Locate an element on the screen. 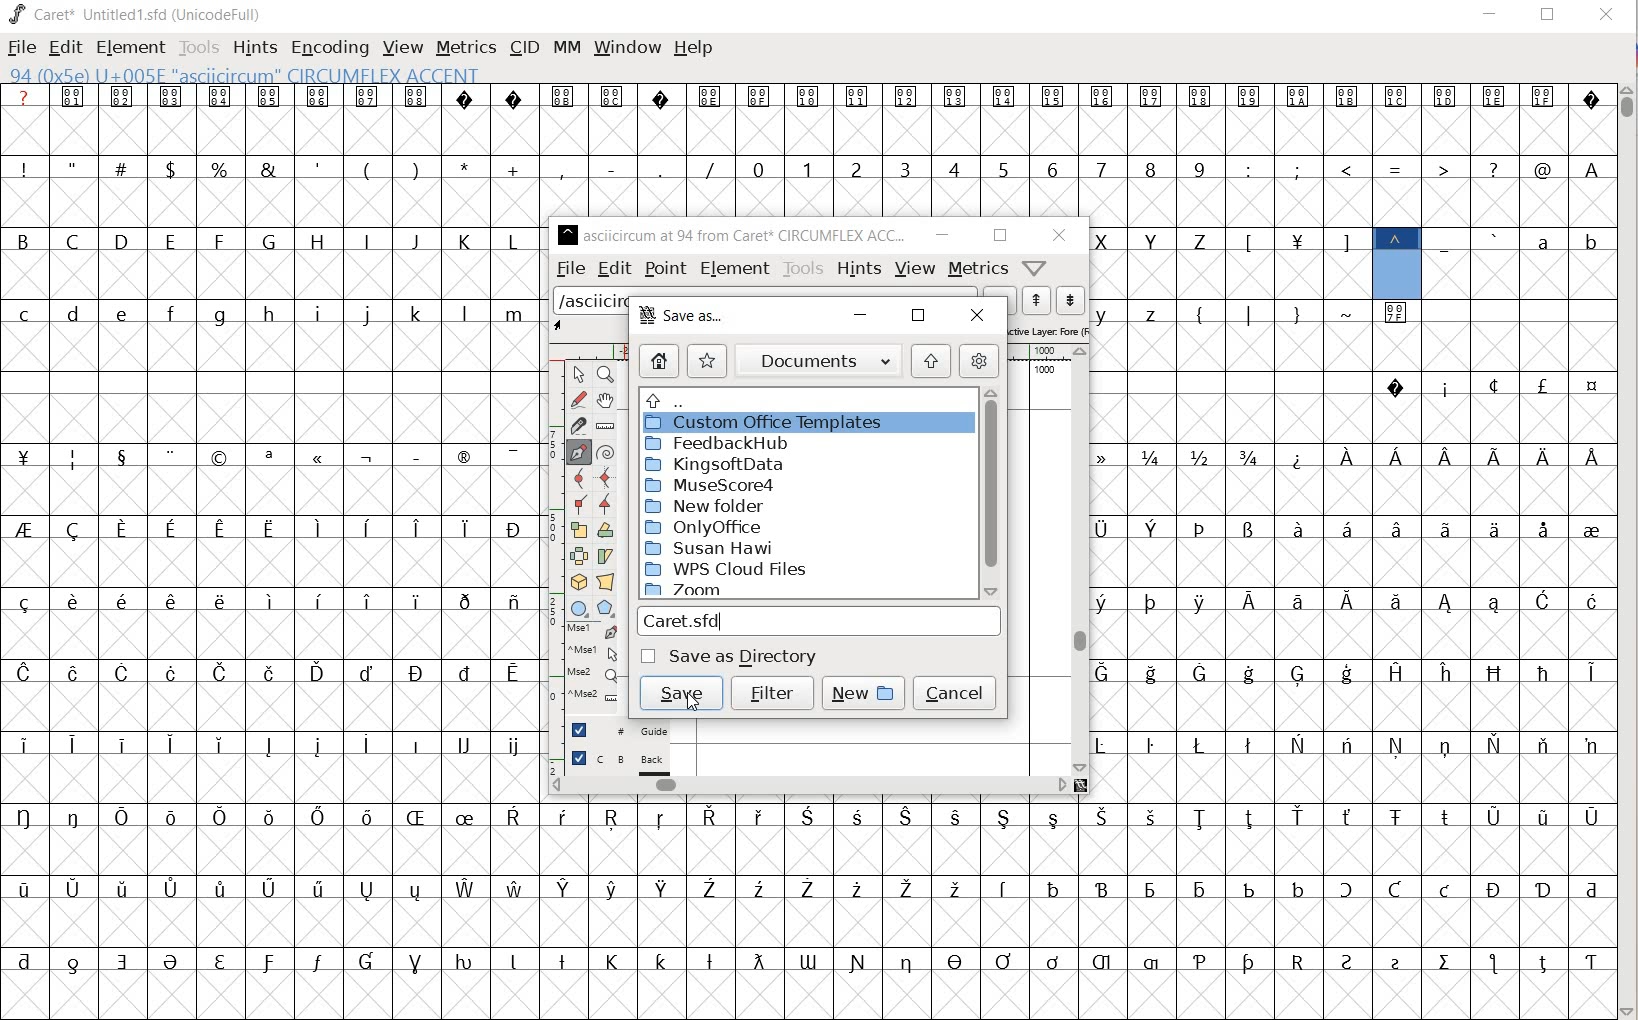  show the previous word on the list is located at coordinates (1069, 299).